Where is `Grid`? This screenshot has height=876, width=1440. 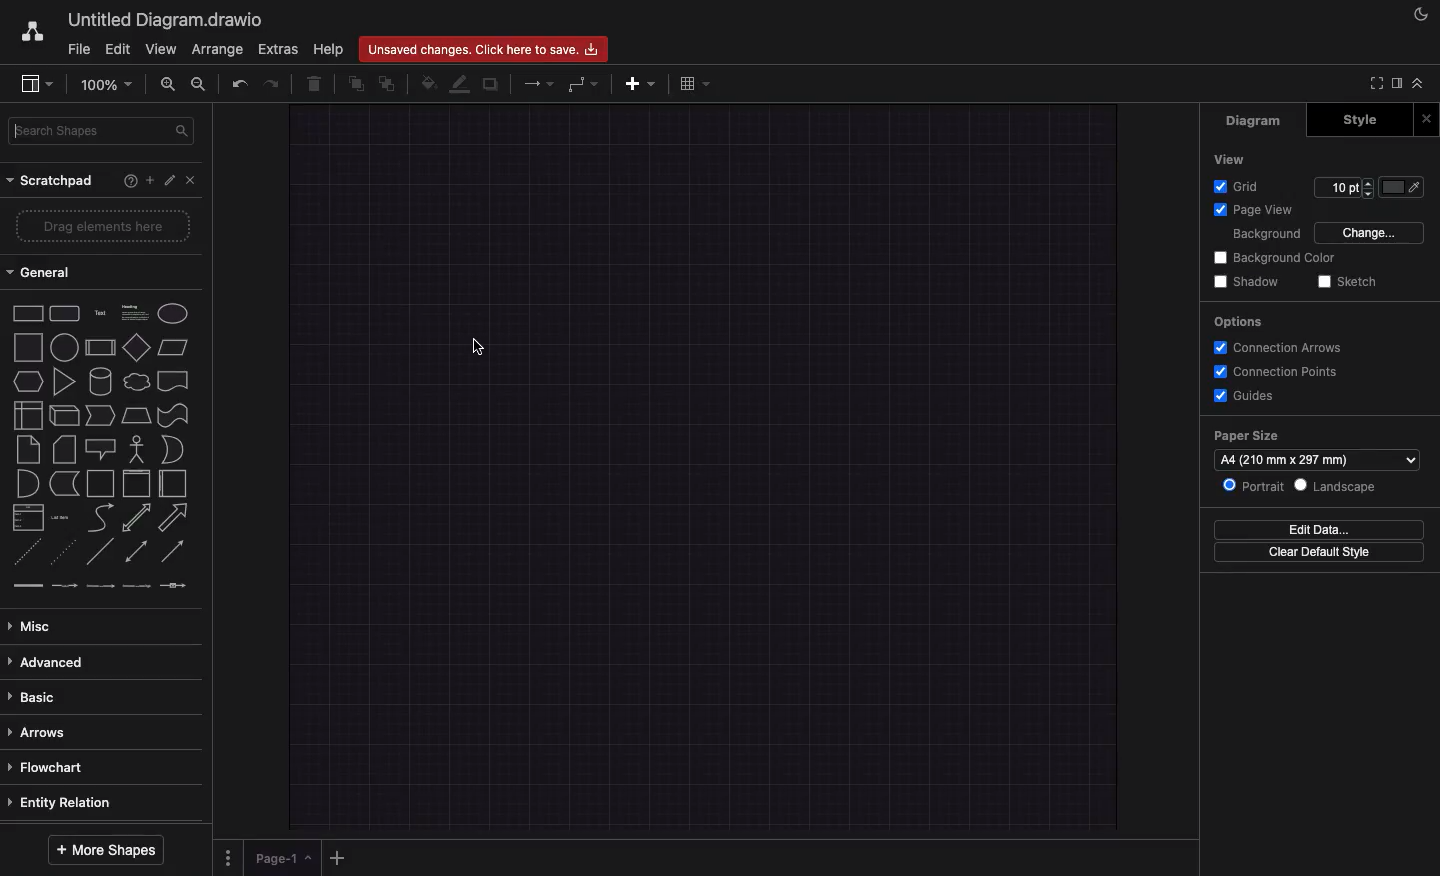
Grid is located at coordinates (1241, 185).